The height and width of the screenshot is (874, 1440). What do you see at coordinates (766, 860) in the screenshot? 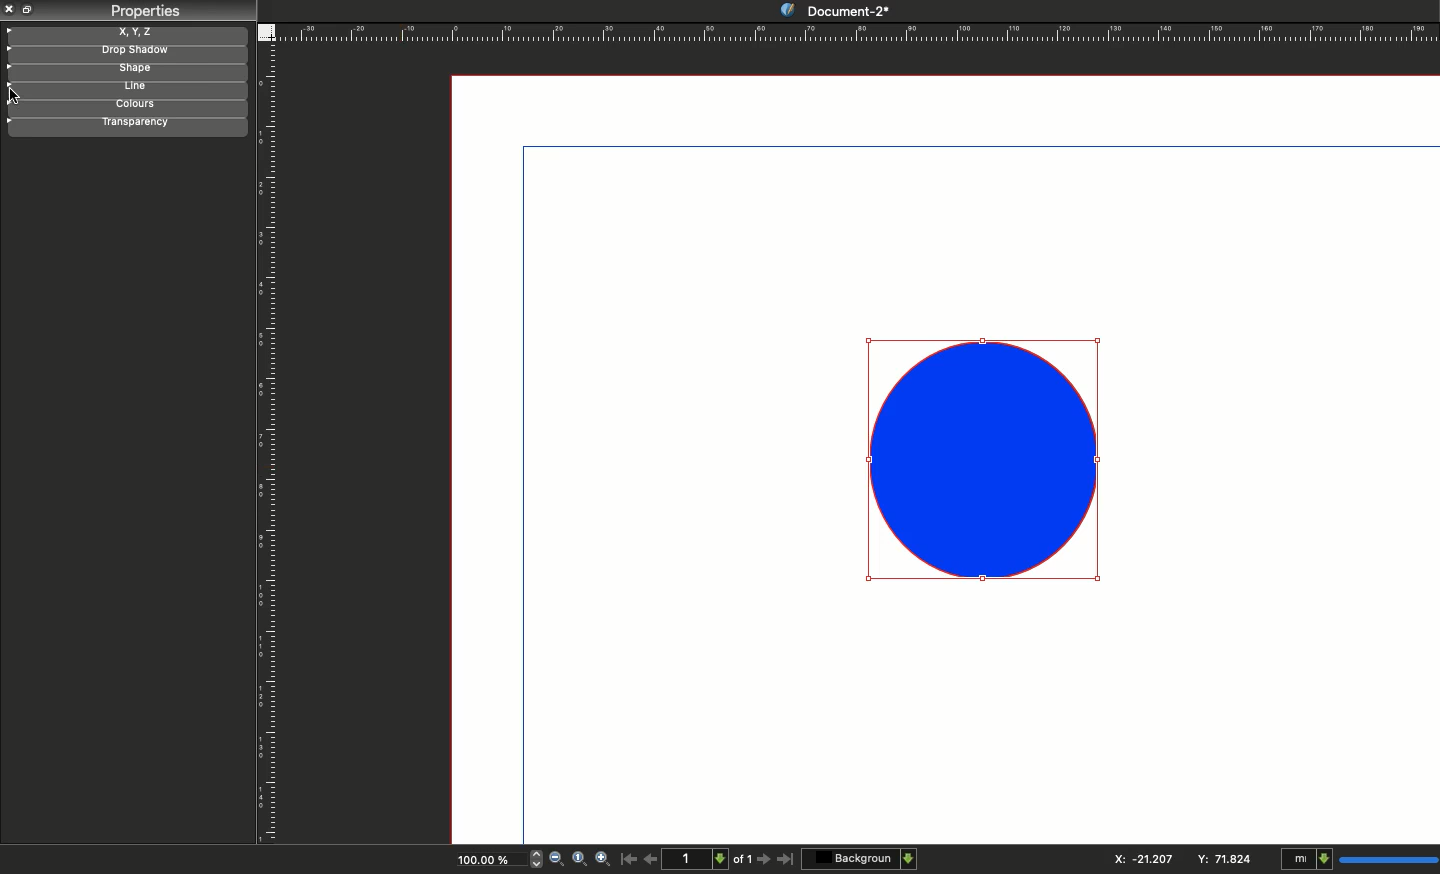
I see `Next page` at bounding box center [766, 860].